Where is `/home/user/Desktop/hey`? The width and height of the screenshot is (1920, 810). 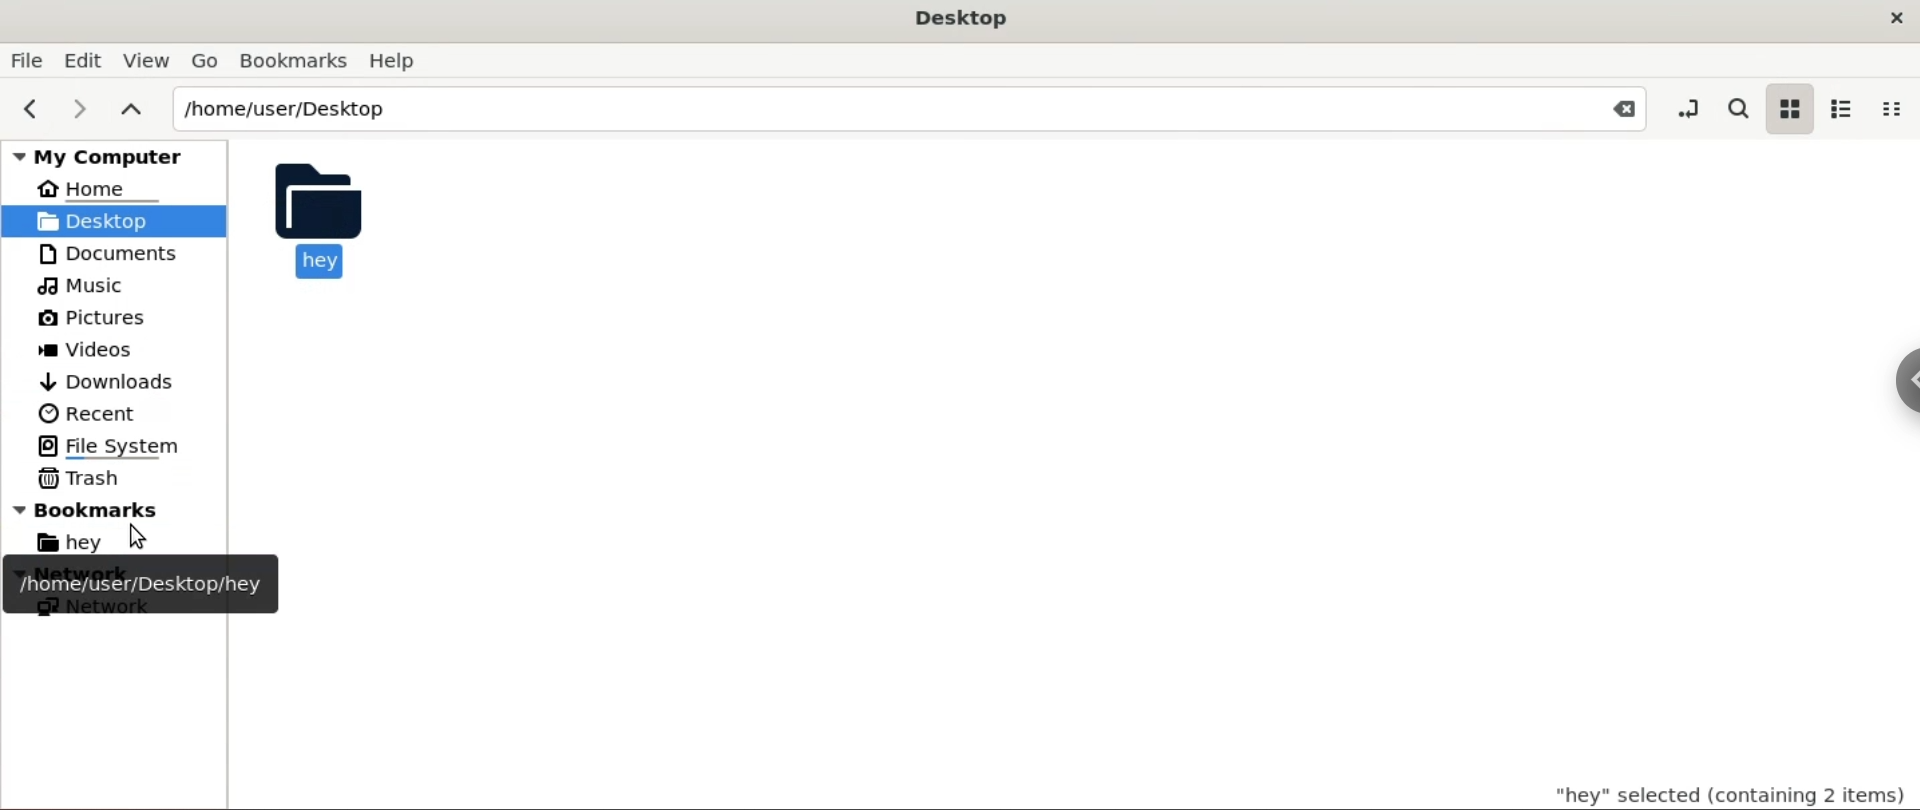
/home/user/Desktop/hey is located at coordinates (140, 584).